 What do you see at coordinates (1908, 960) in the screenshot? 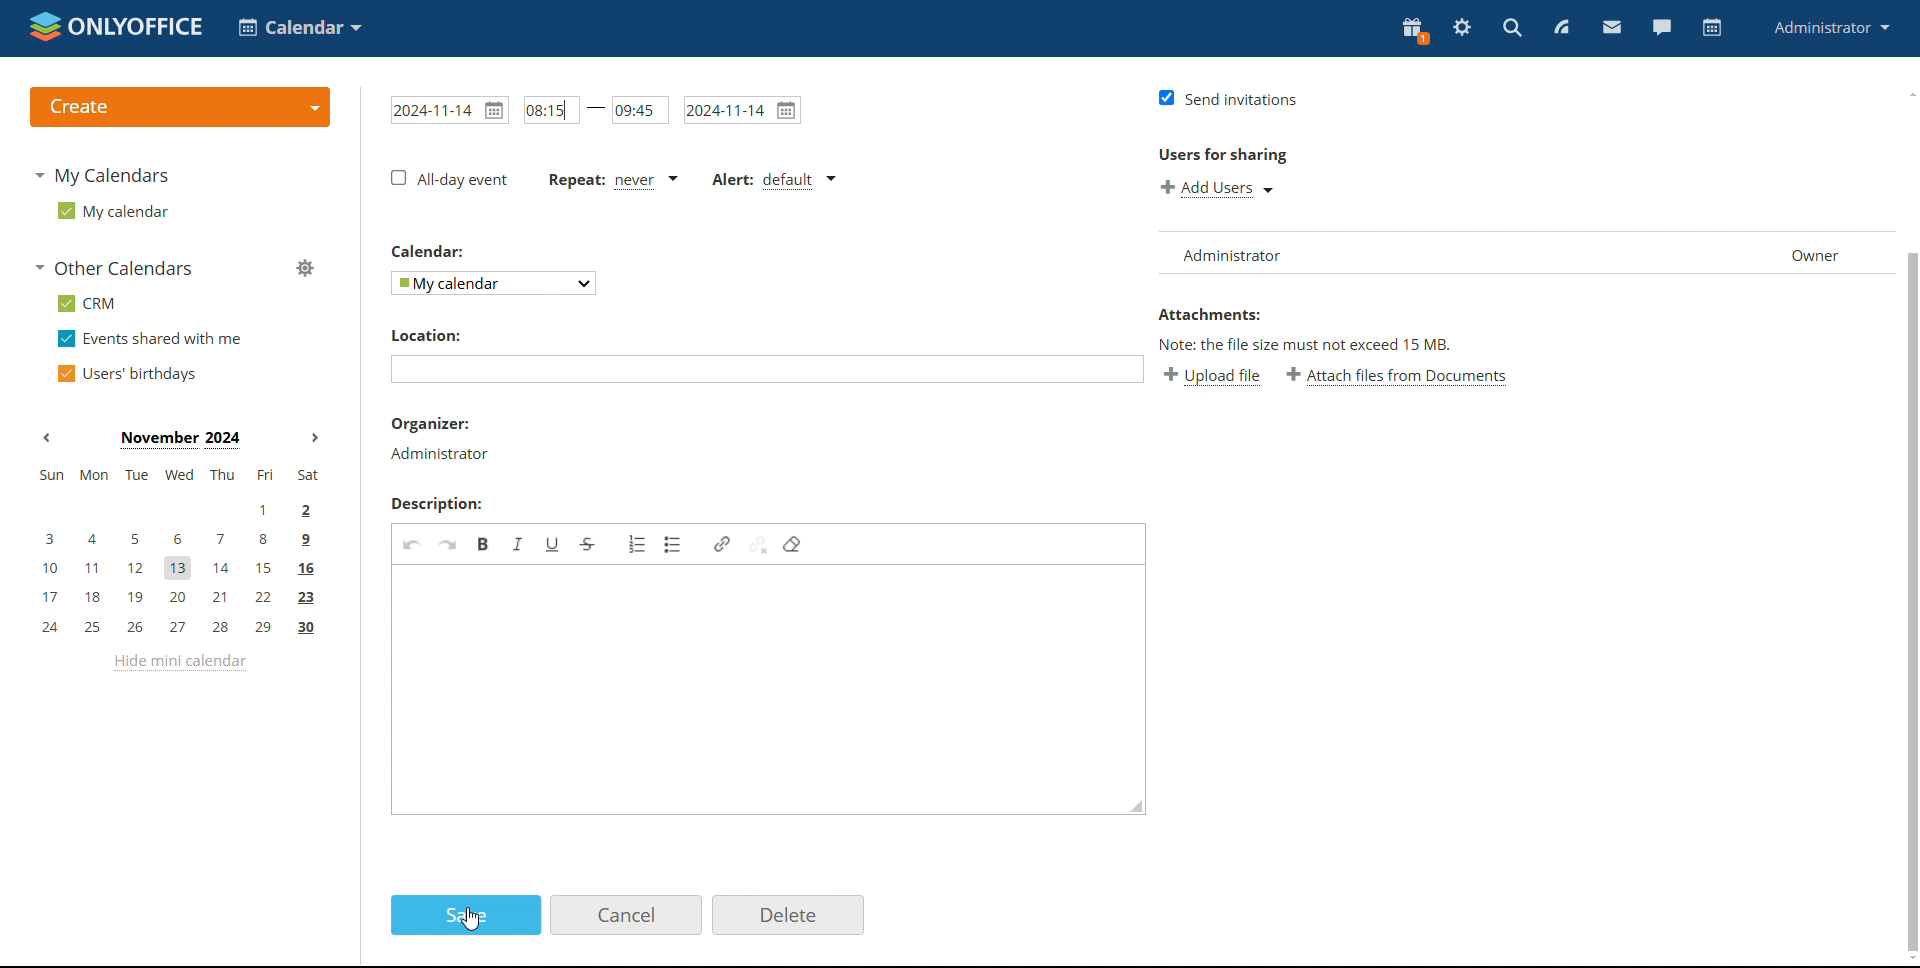
I see `scroll down` at bounding box center [1908, 960].